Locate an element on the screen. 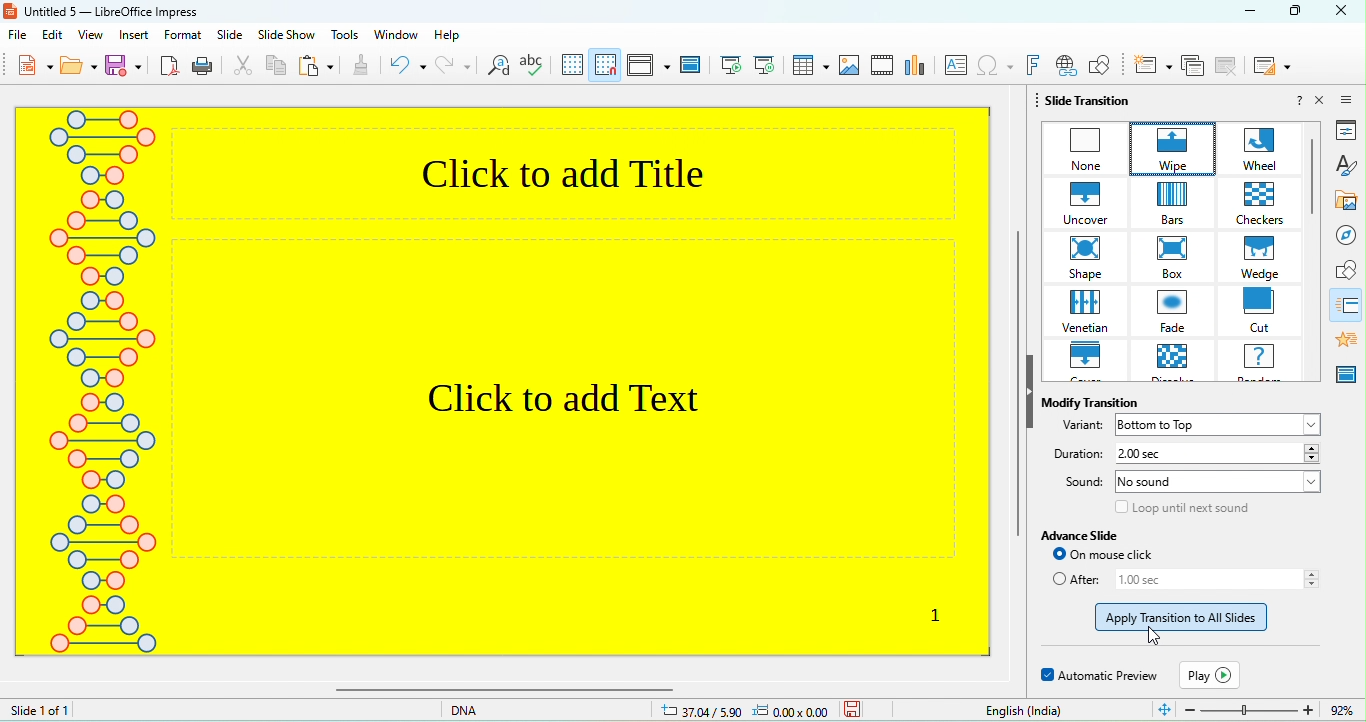 The width and height of the screenshot is (1366, 722). export directly as pdf is located at coordinates (170, 68).